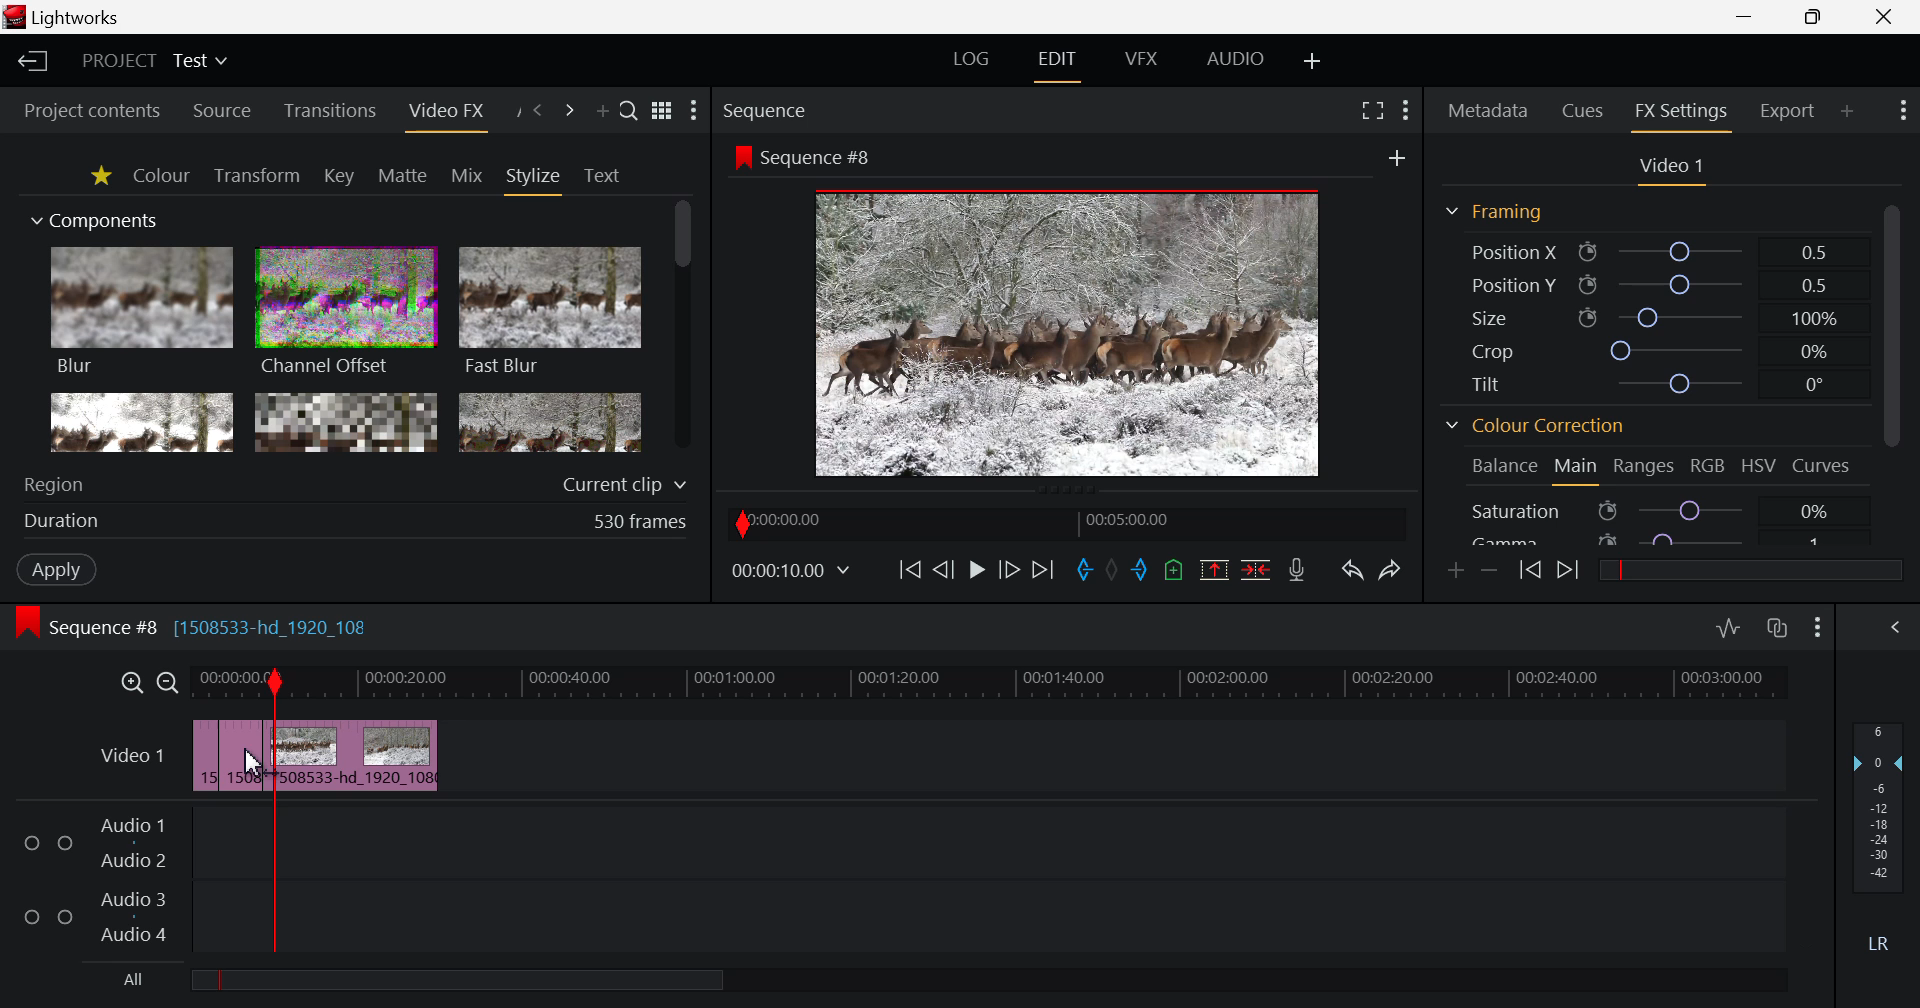 This screenshot has width=1920, height=1008. Describe the element at coordinates (1888, 17) in the screenshot. I see `Close` at that location.